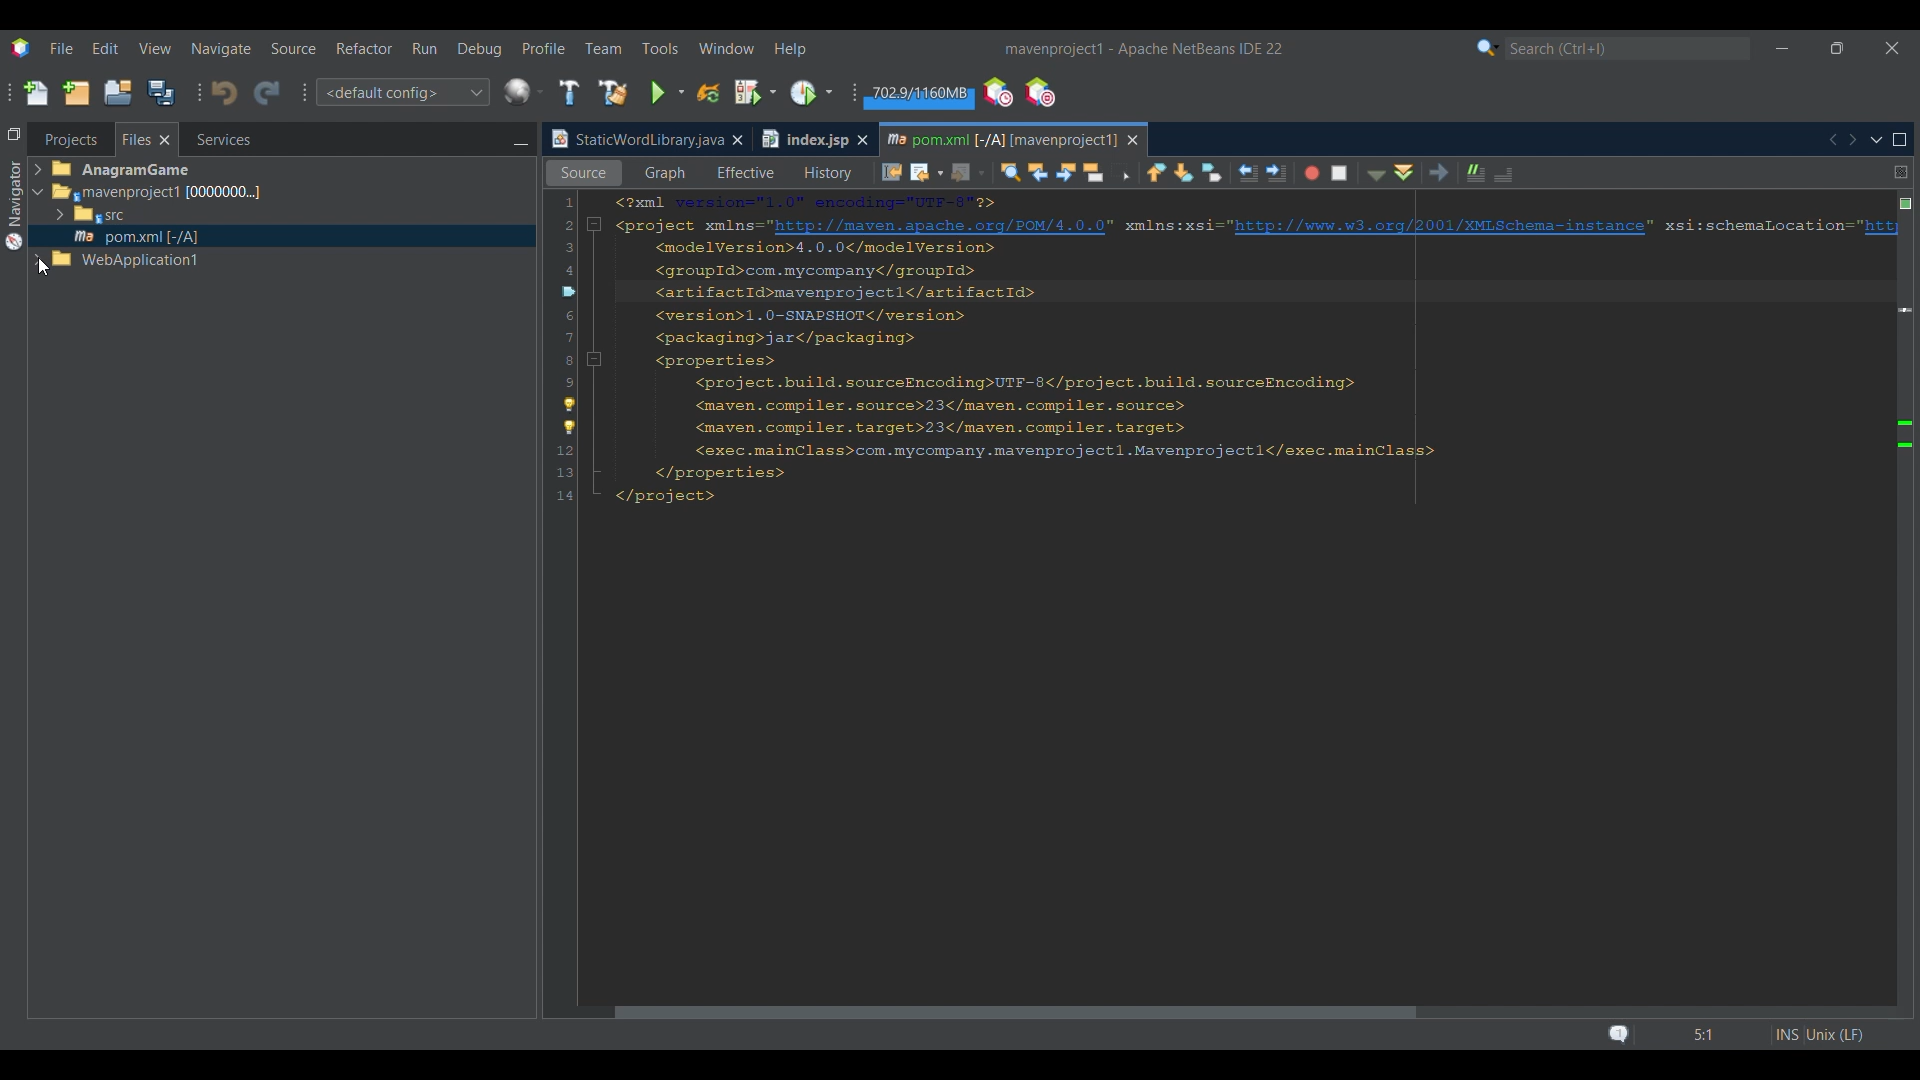 Image resolution: width=1920 pixels, height=1080 pixels. I want to click on Other tab, so click(813, 139).